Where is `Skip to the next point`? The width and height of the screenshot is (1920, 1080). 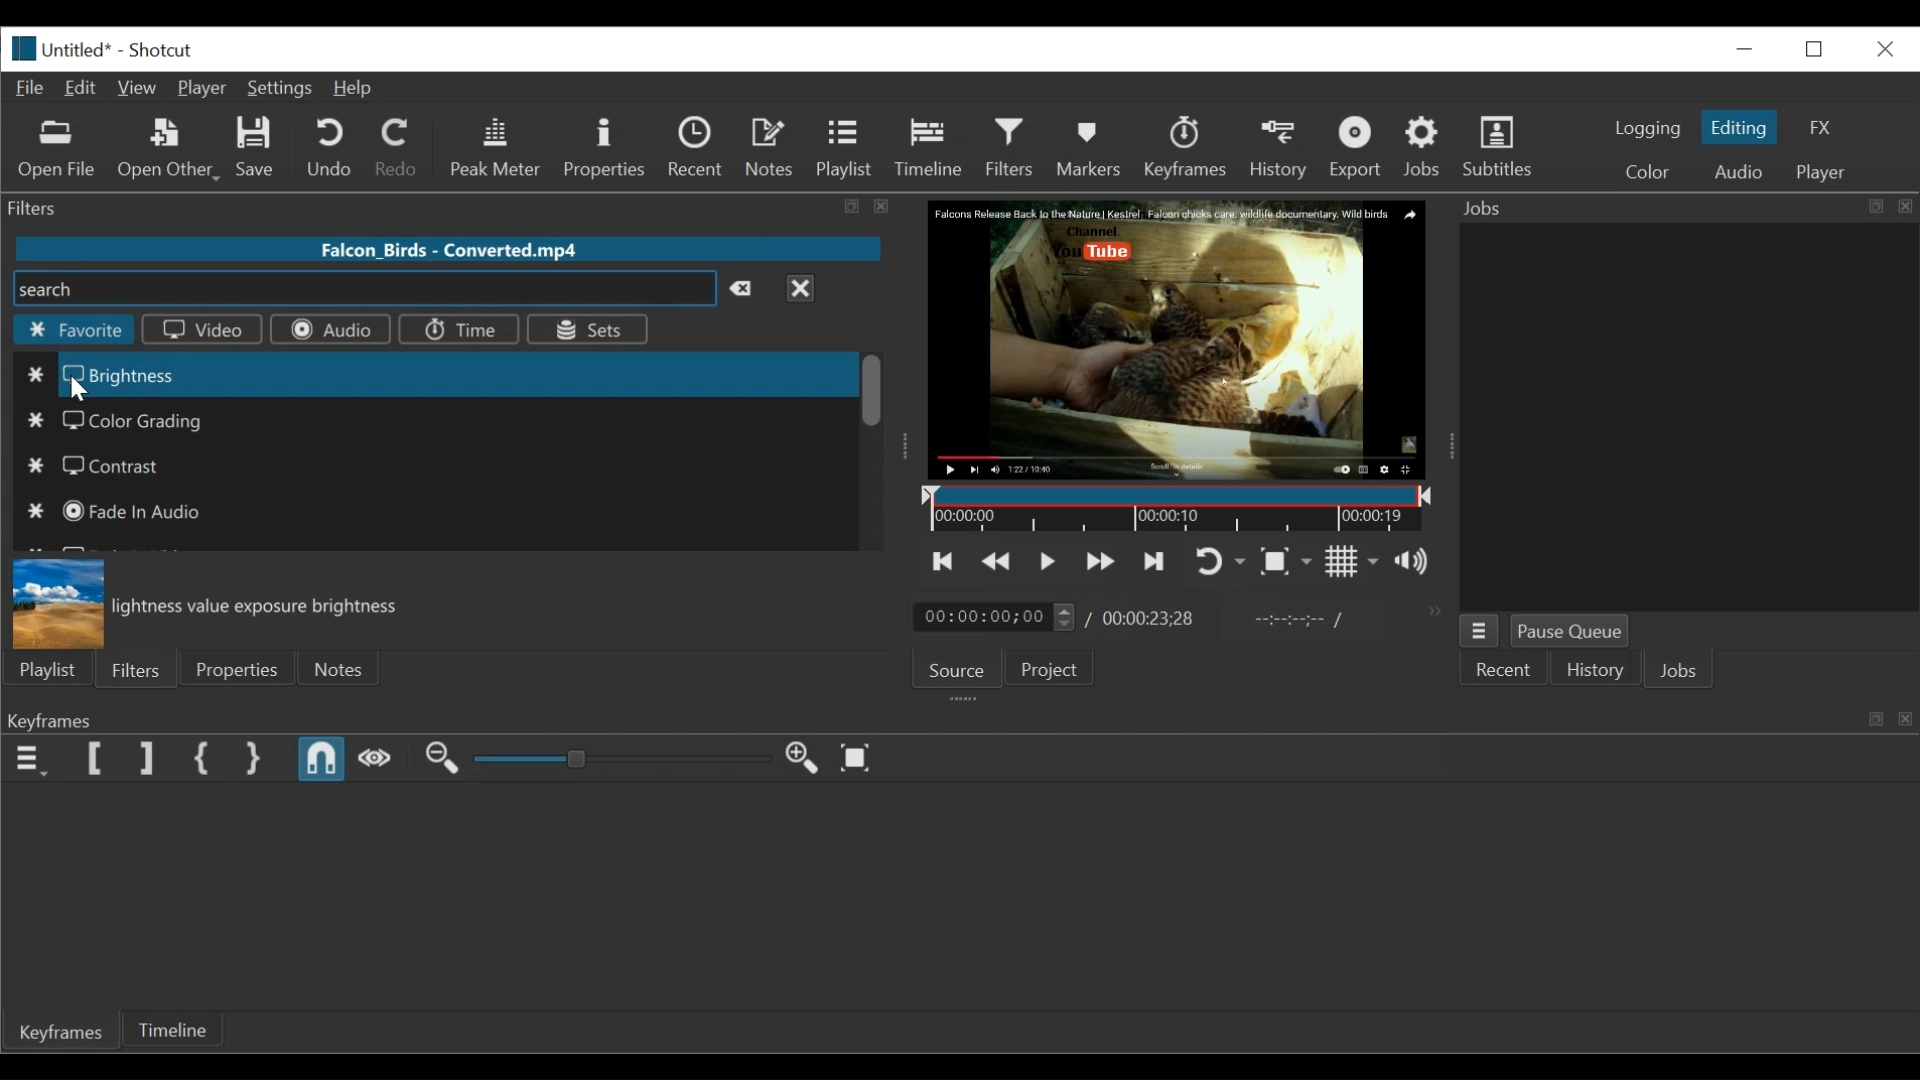 Skip to the next point is located at coordinates (1150, 563).